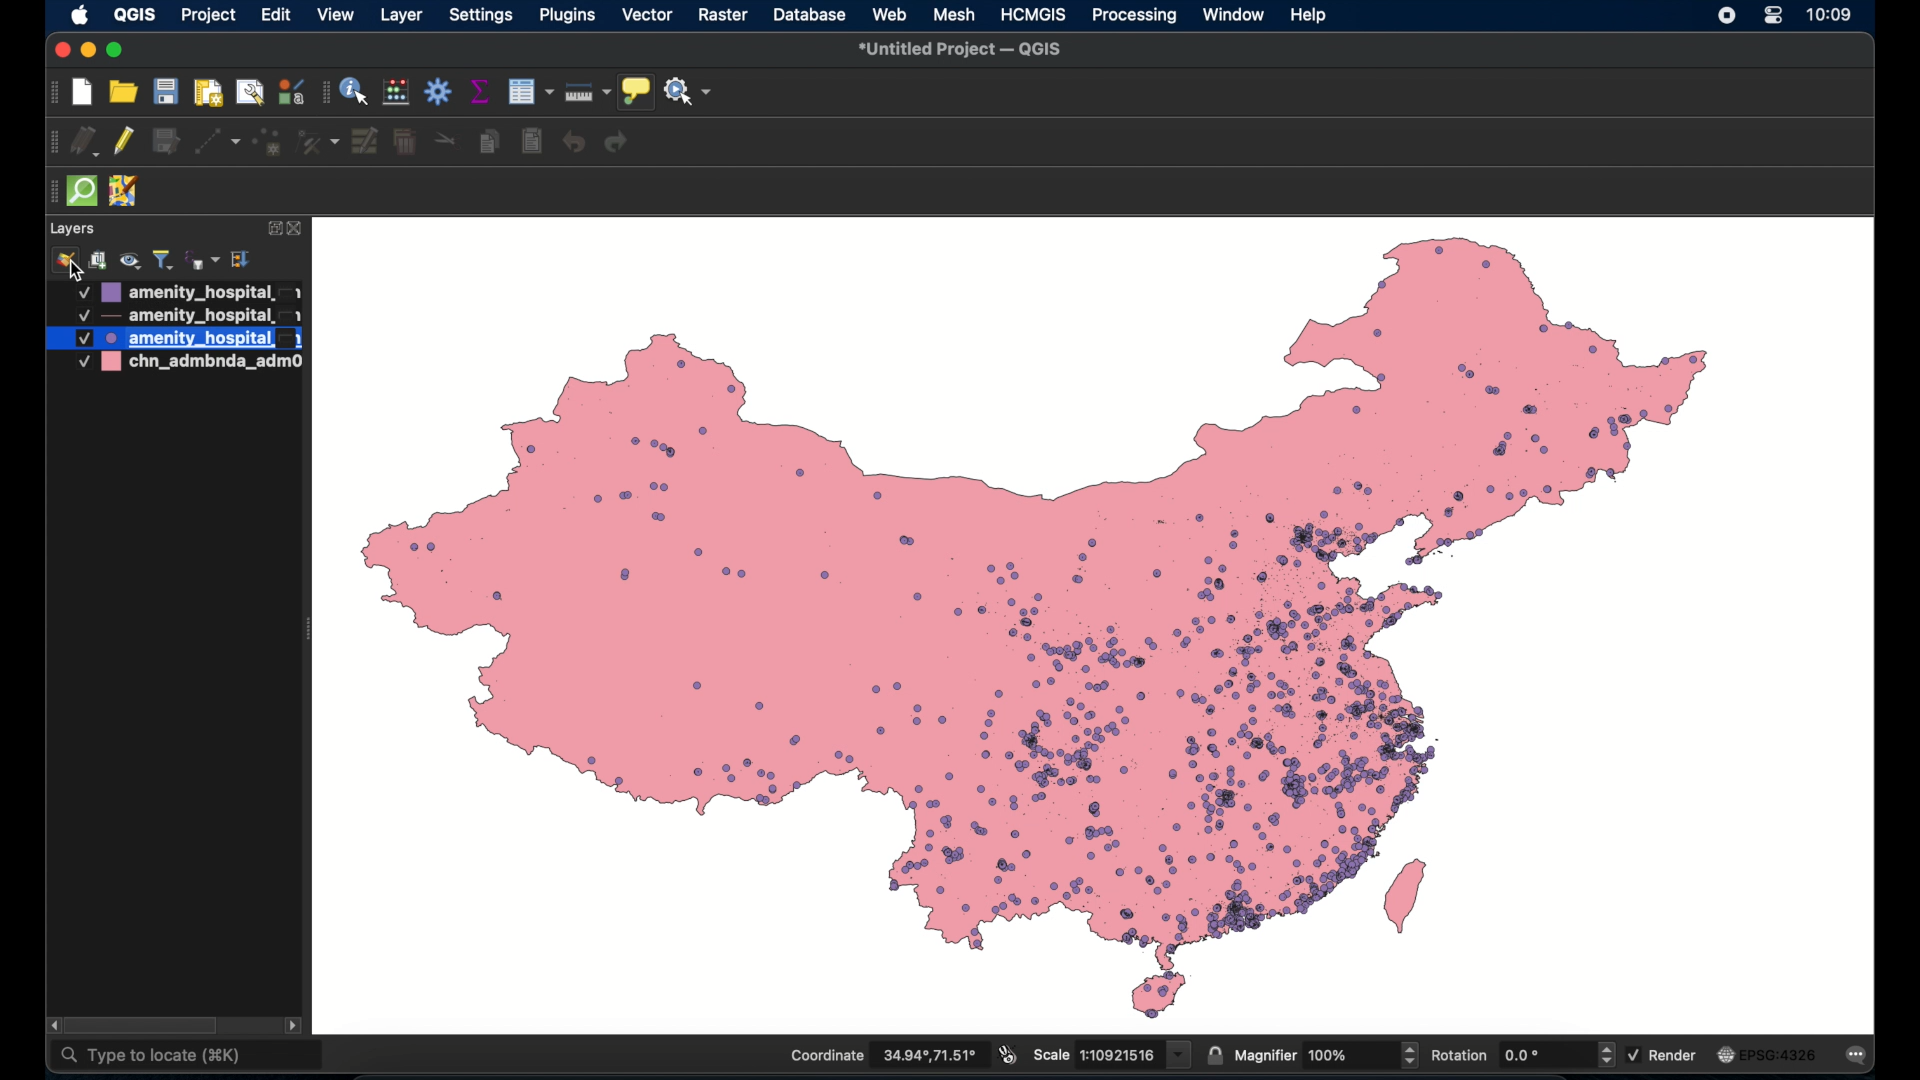  I want to click on delete selected, so click(405, 142).